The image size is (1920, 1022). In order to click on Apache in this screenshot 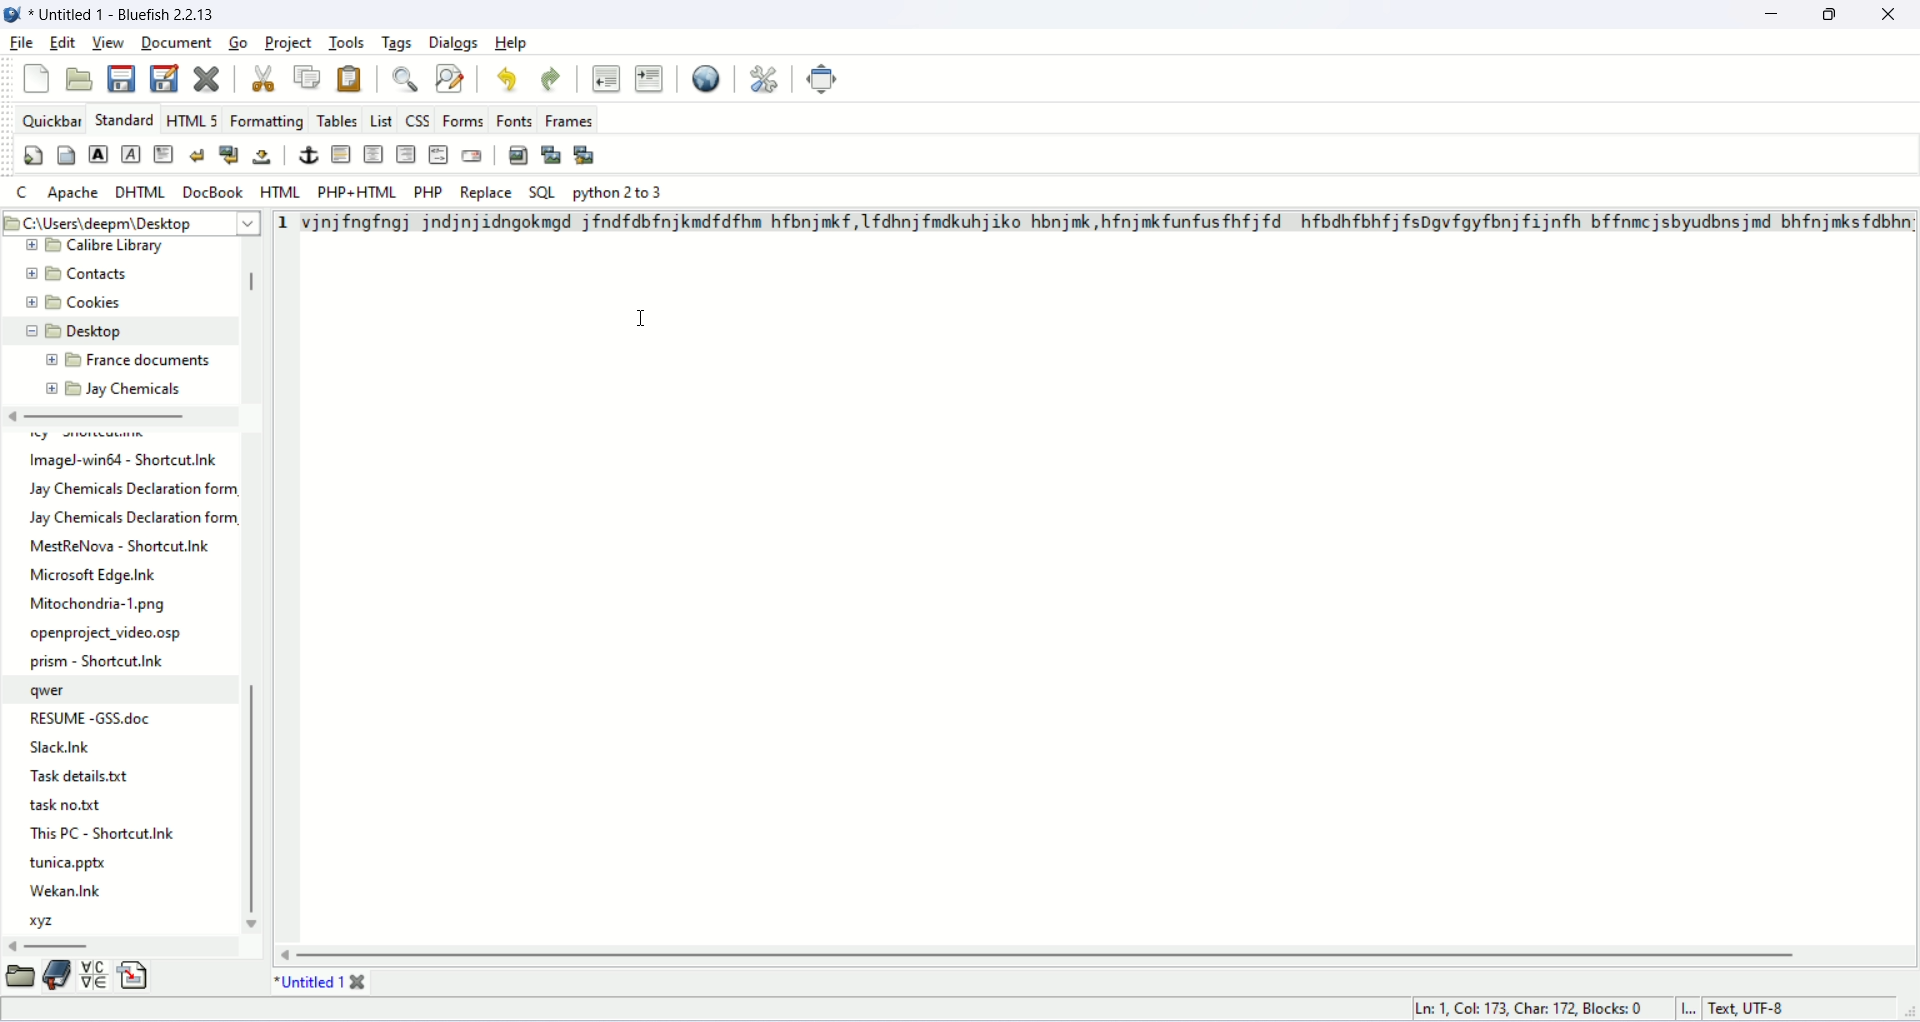, I will do `click(72, 193)`.